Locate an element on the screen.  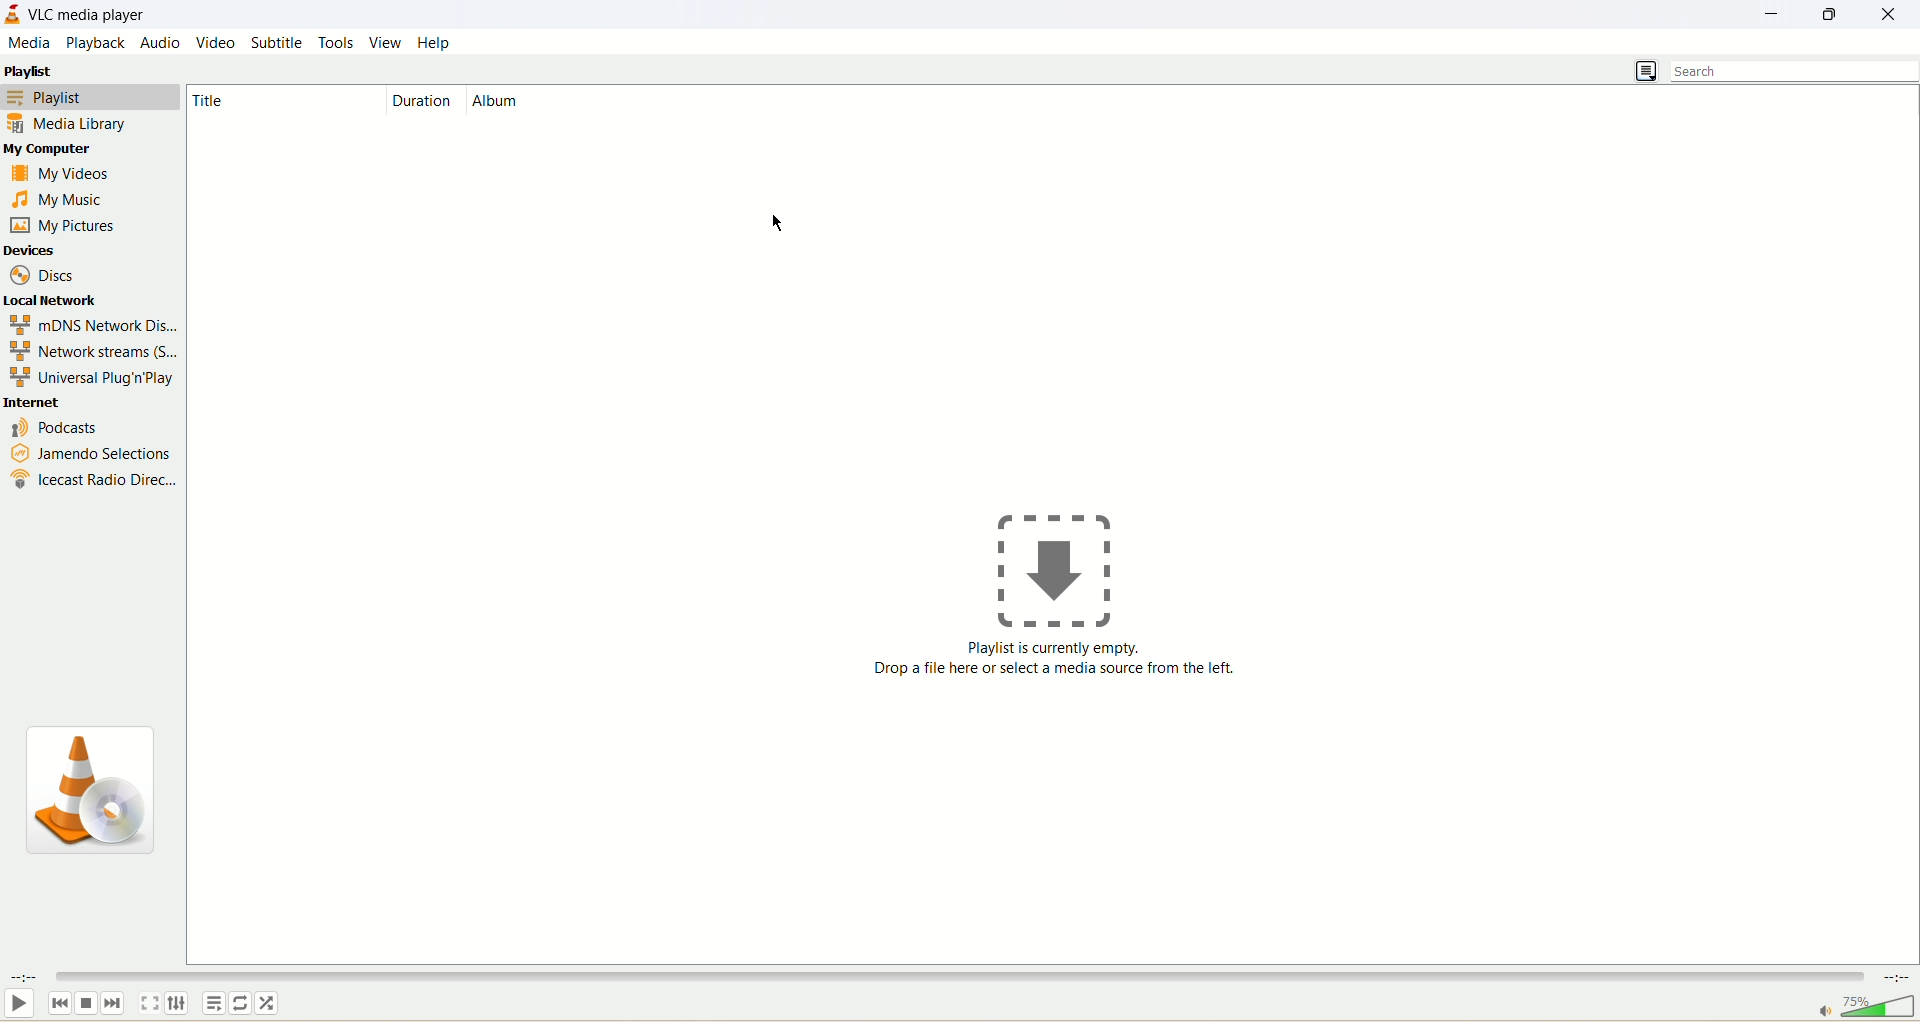
time left is located at coordinates (1898, 978).